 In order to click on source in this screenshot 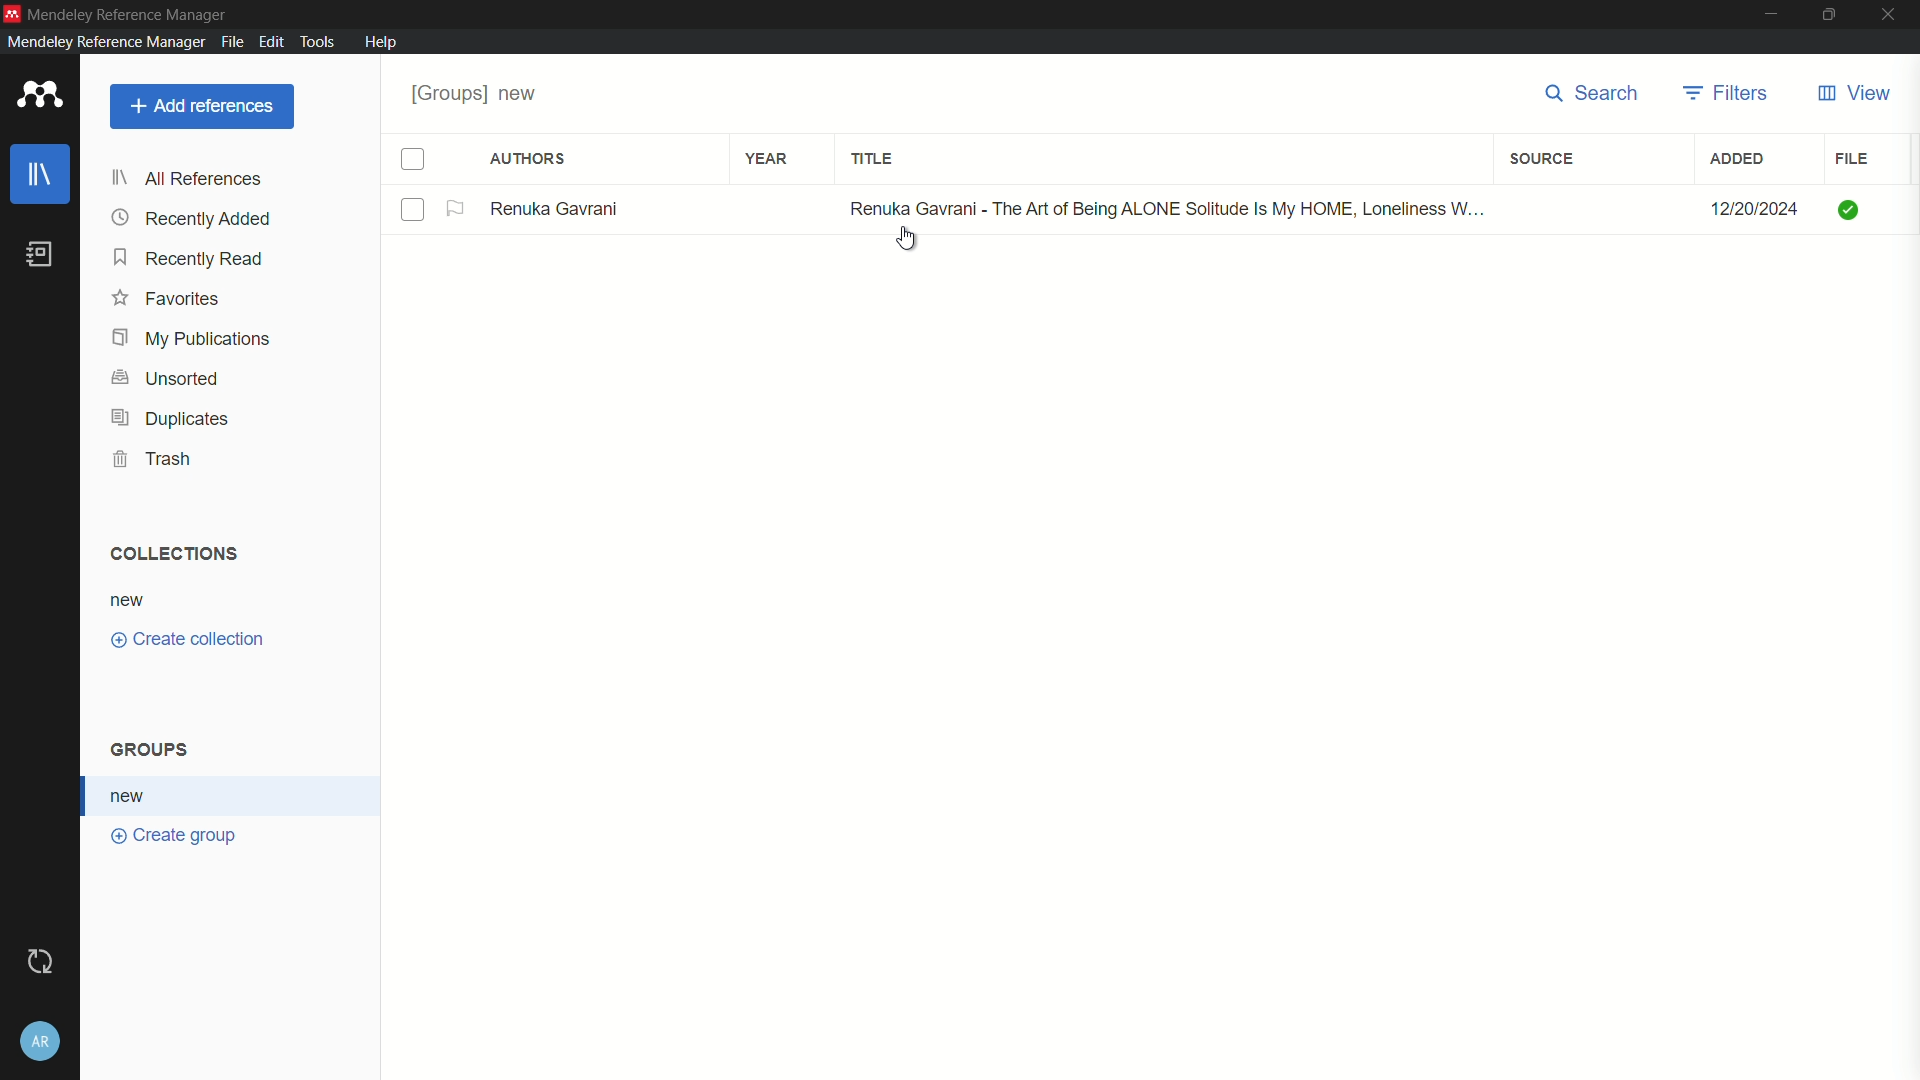, I will do `click(1543, 160)`.